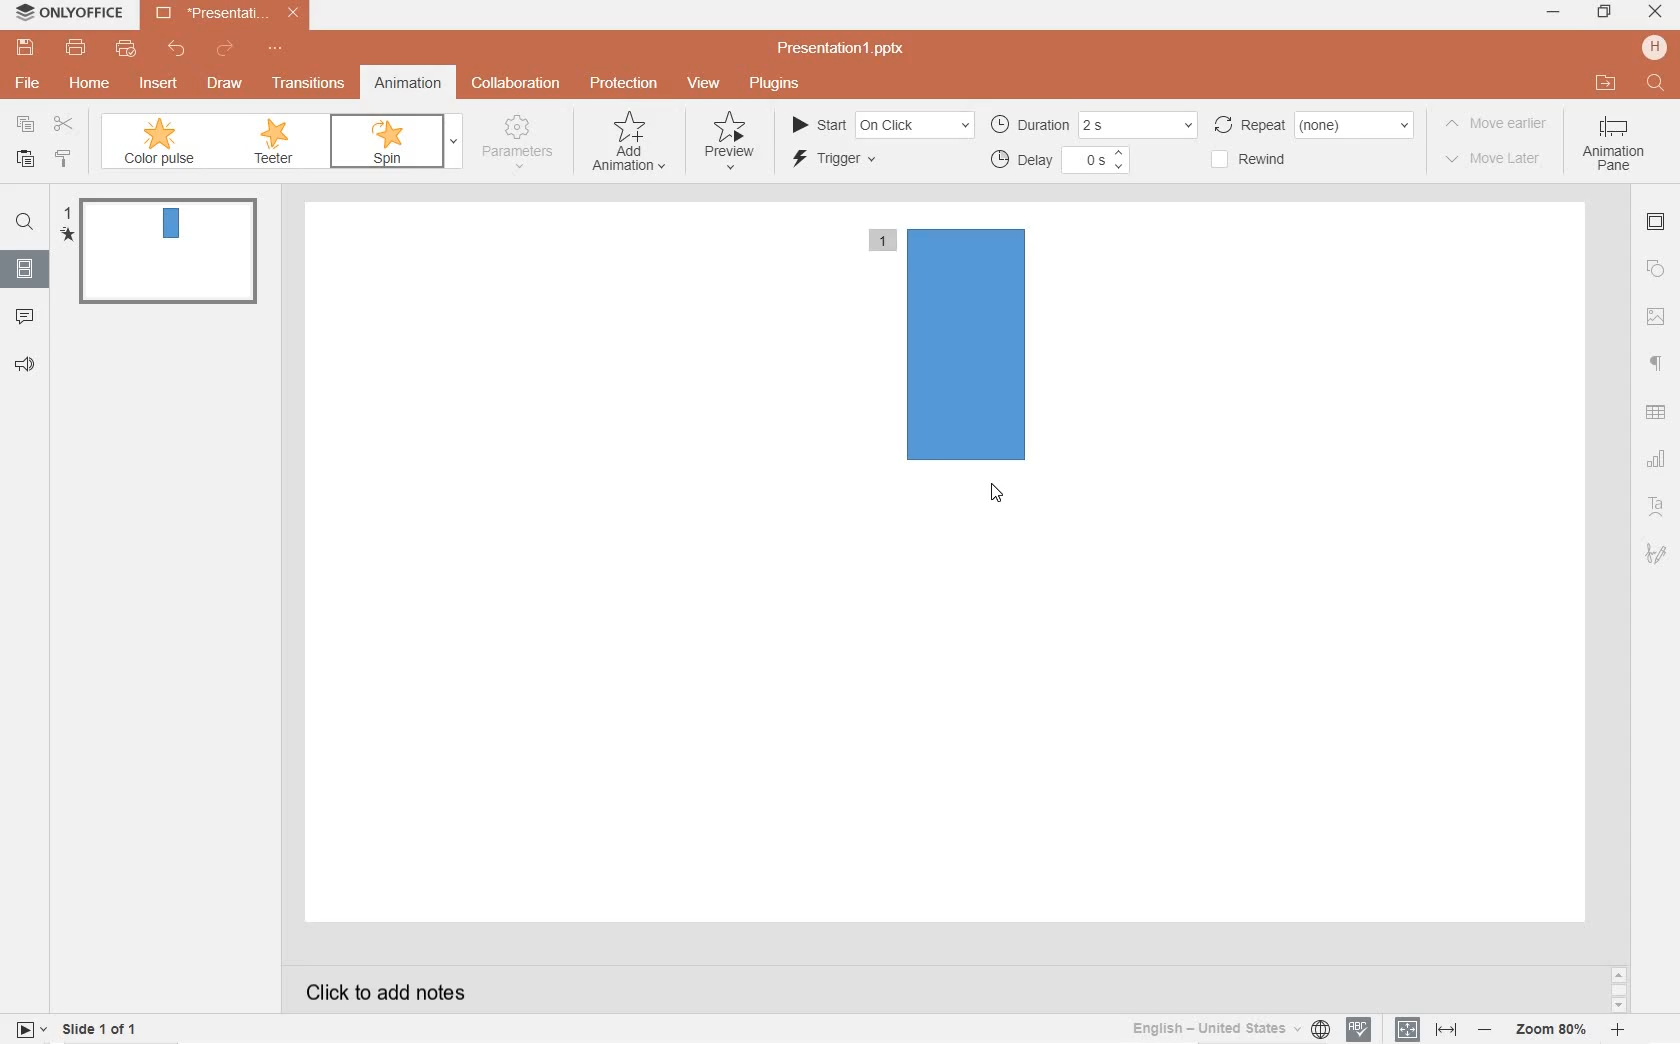 The height and width of the screenshot is (1044, 1680). What do you see at coordinates (224, 81) in the screenshot?
I see `draw` at bounding box center [224, 81].